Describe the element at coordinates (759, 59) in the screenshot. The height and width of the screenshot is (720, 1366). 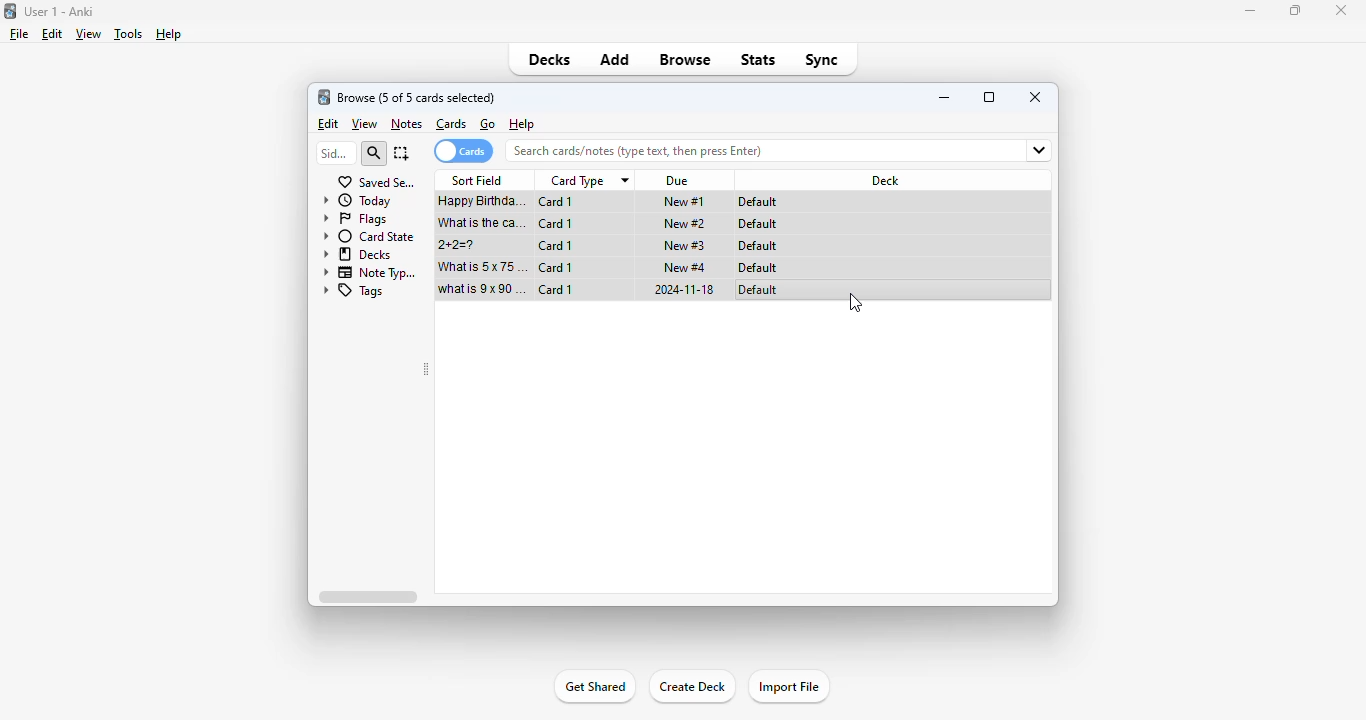
I see `stats` at that location.